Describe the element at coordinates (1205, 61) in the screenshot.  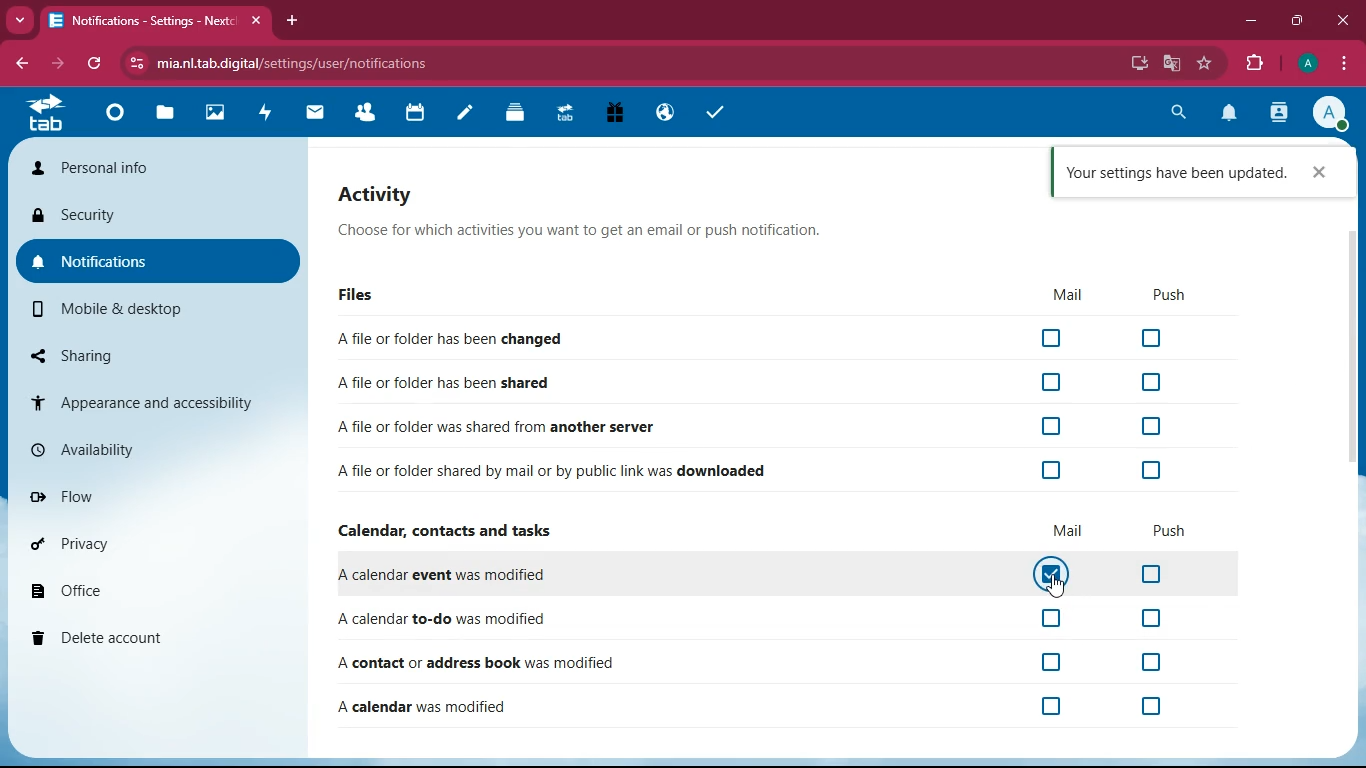
I see `bookmark this tab` at that location.